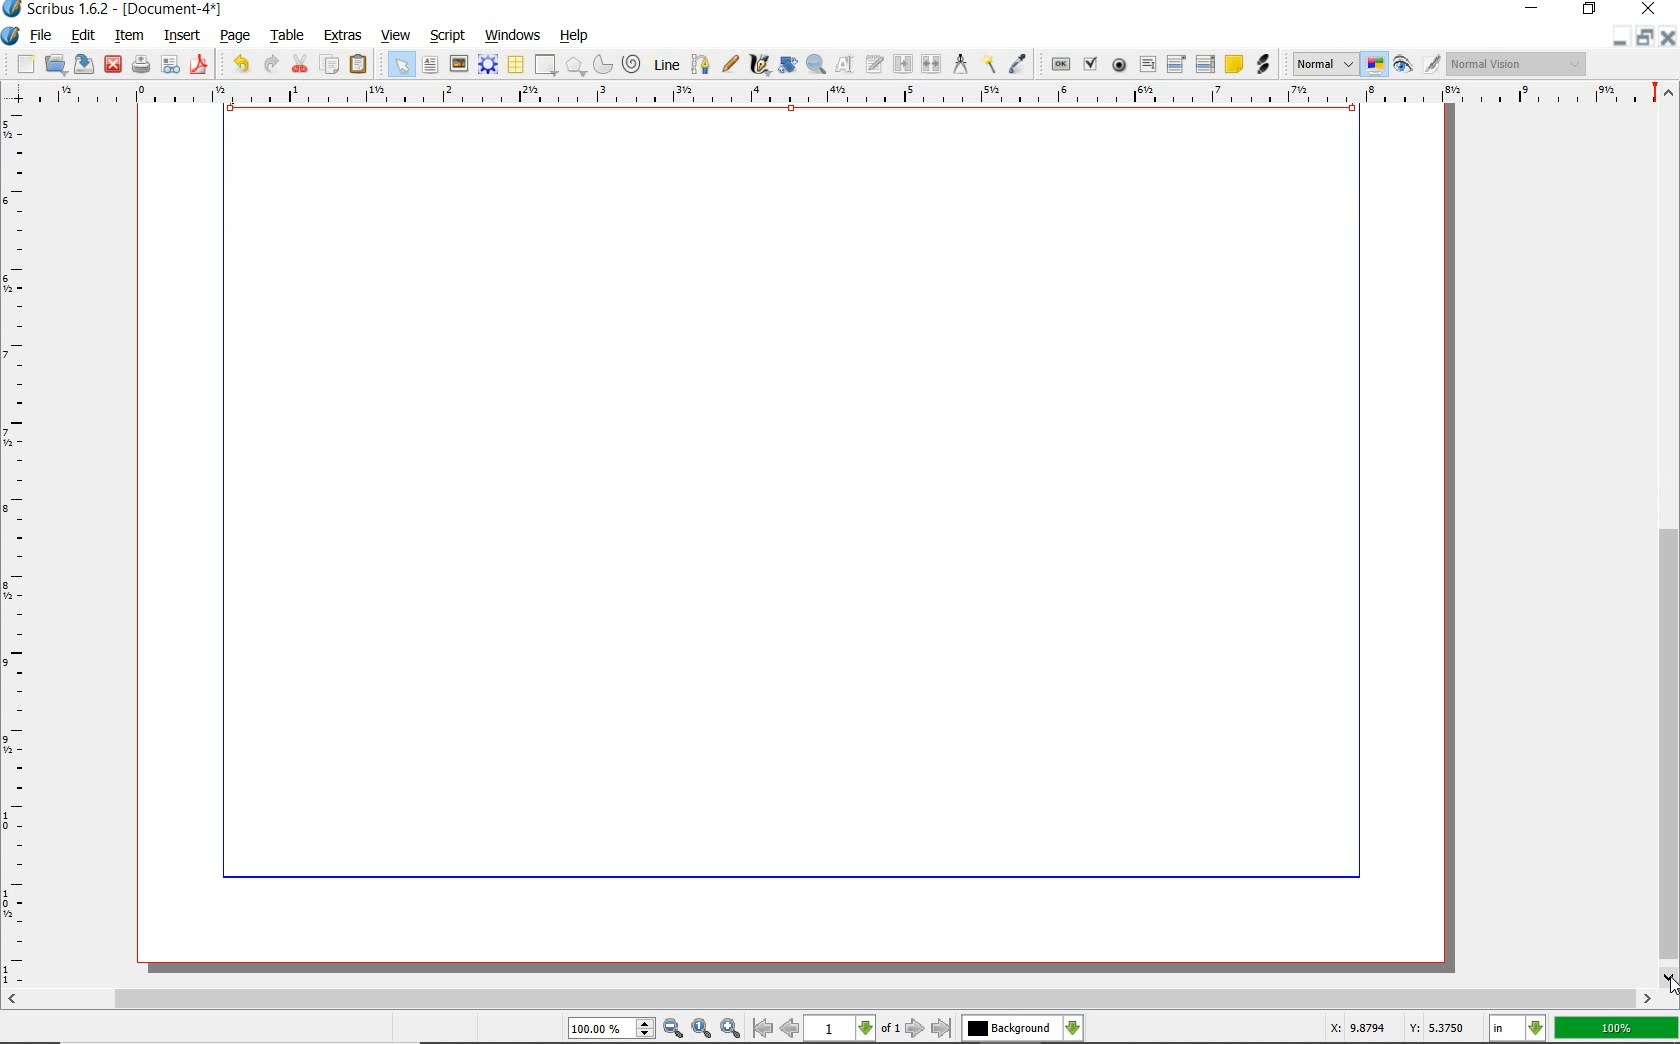 The image size is (1680, 1044). Describe the element at coordinates (1376, 66) in the screenshot. I see `toggle color management` at that location.